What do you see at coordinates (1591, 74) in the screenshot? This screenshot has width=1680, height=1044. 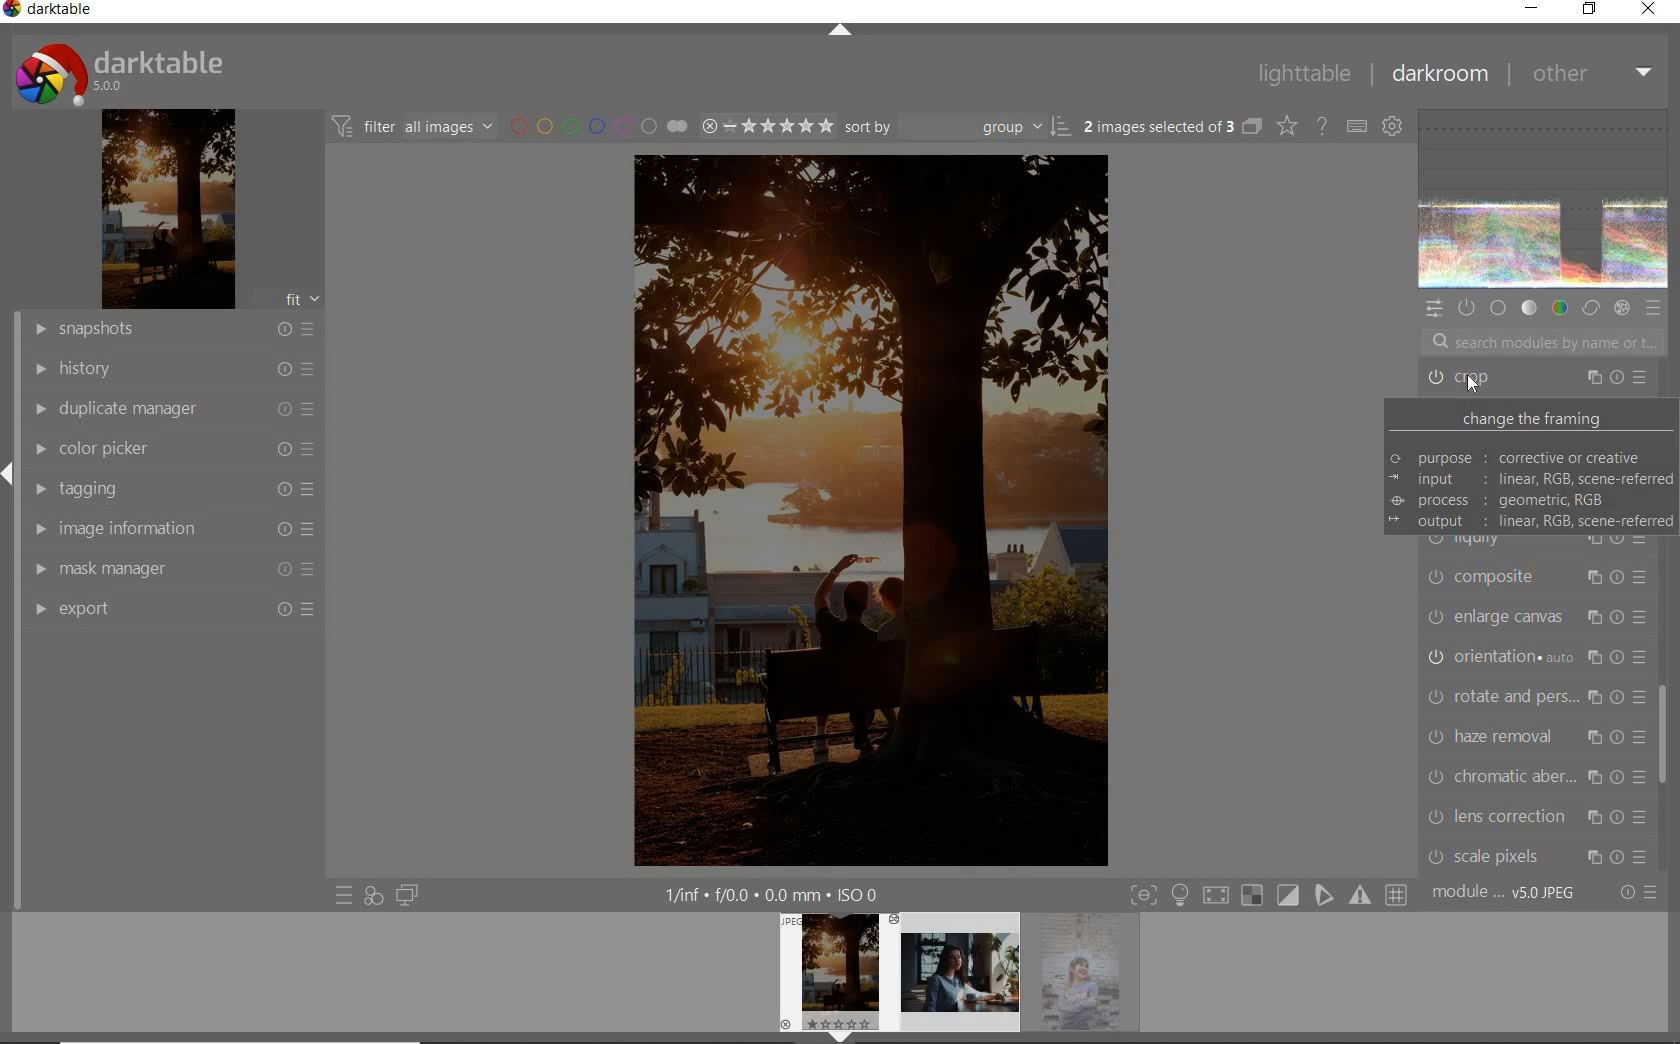 I see `other` at bounding box center [1591, 74].